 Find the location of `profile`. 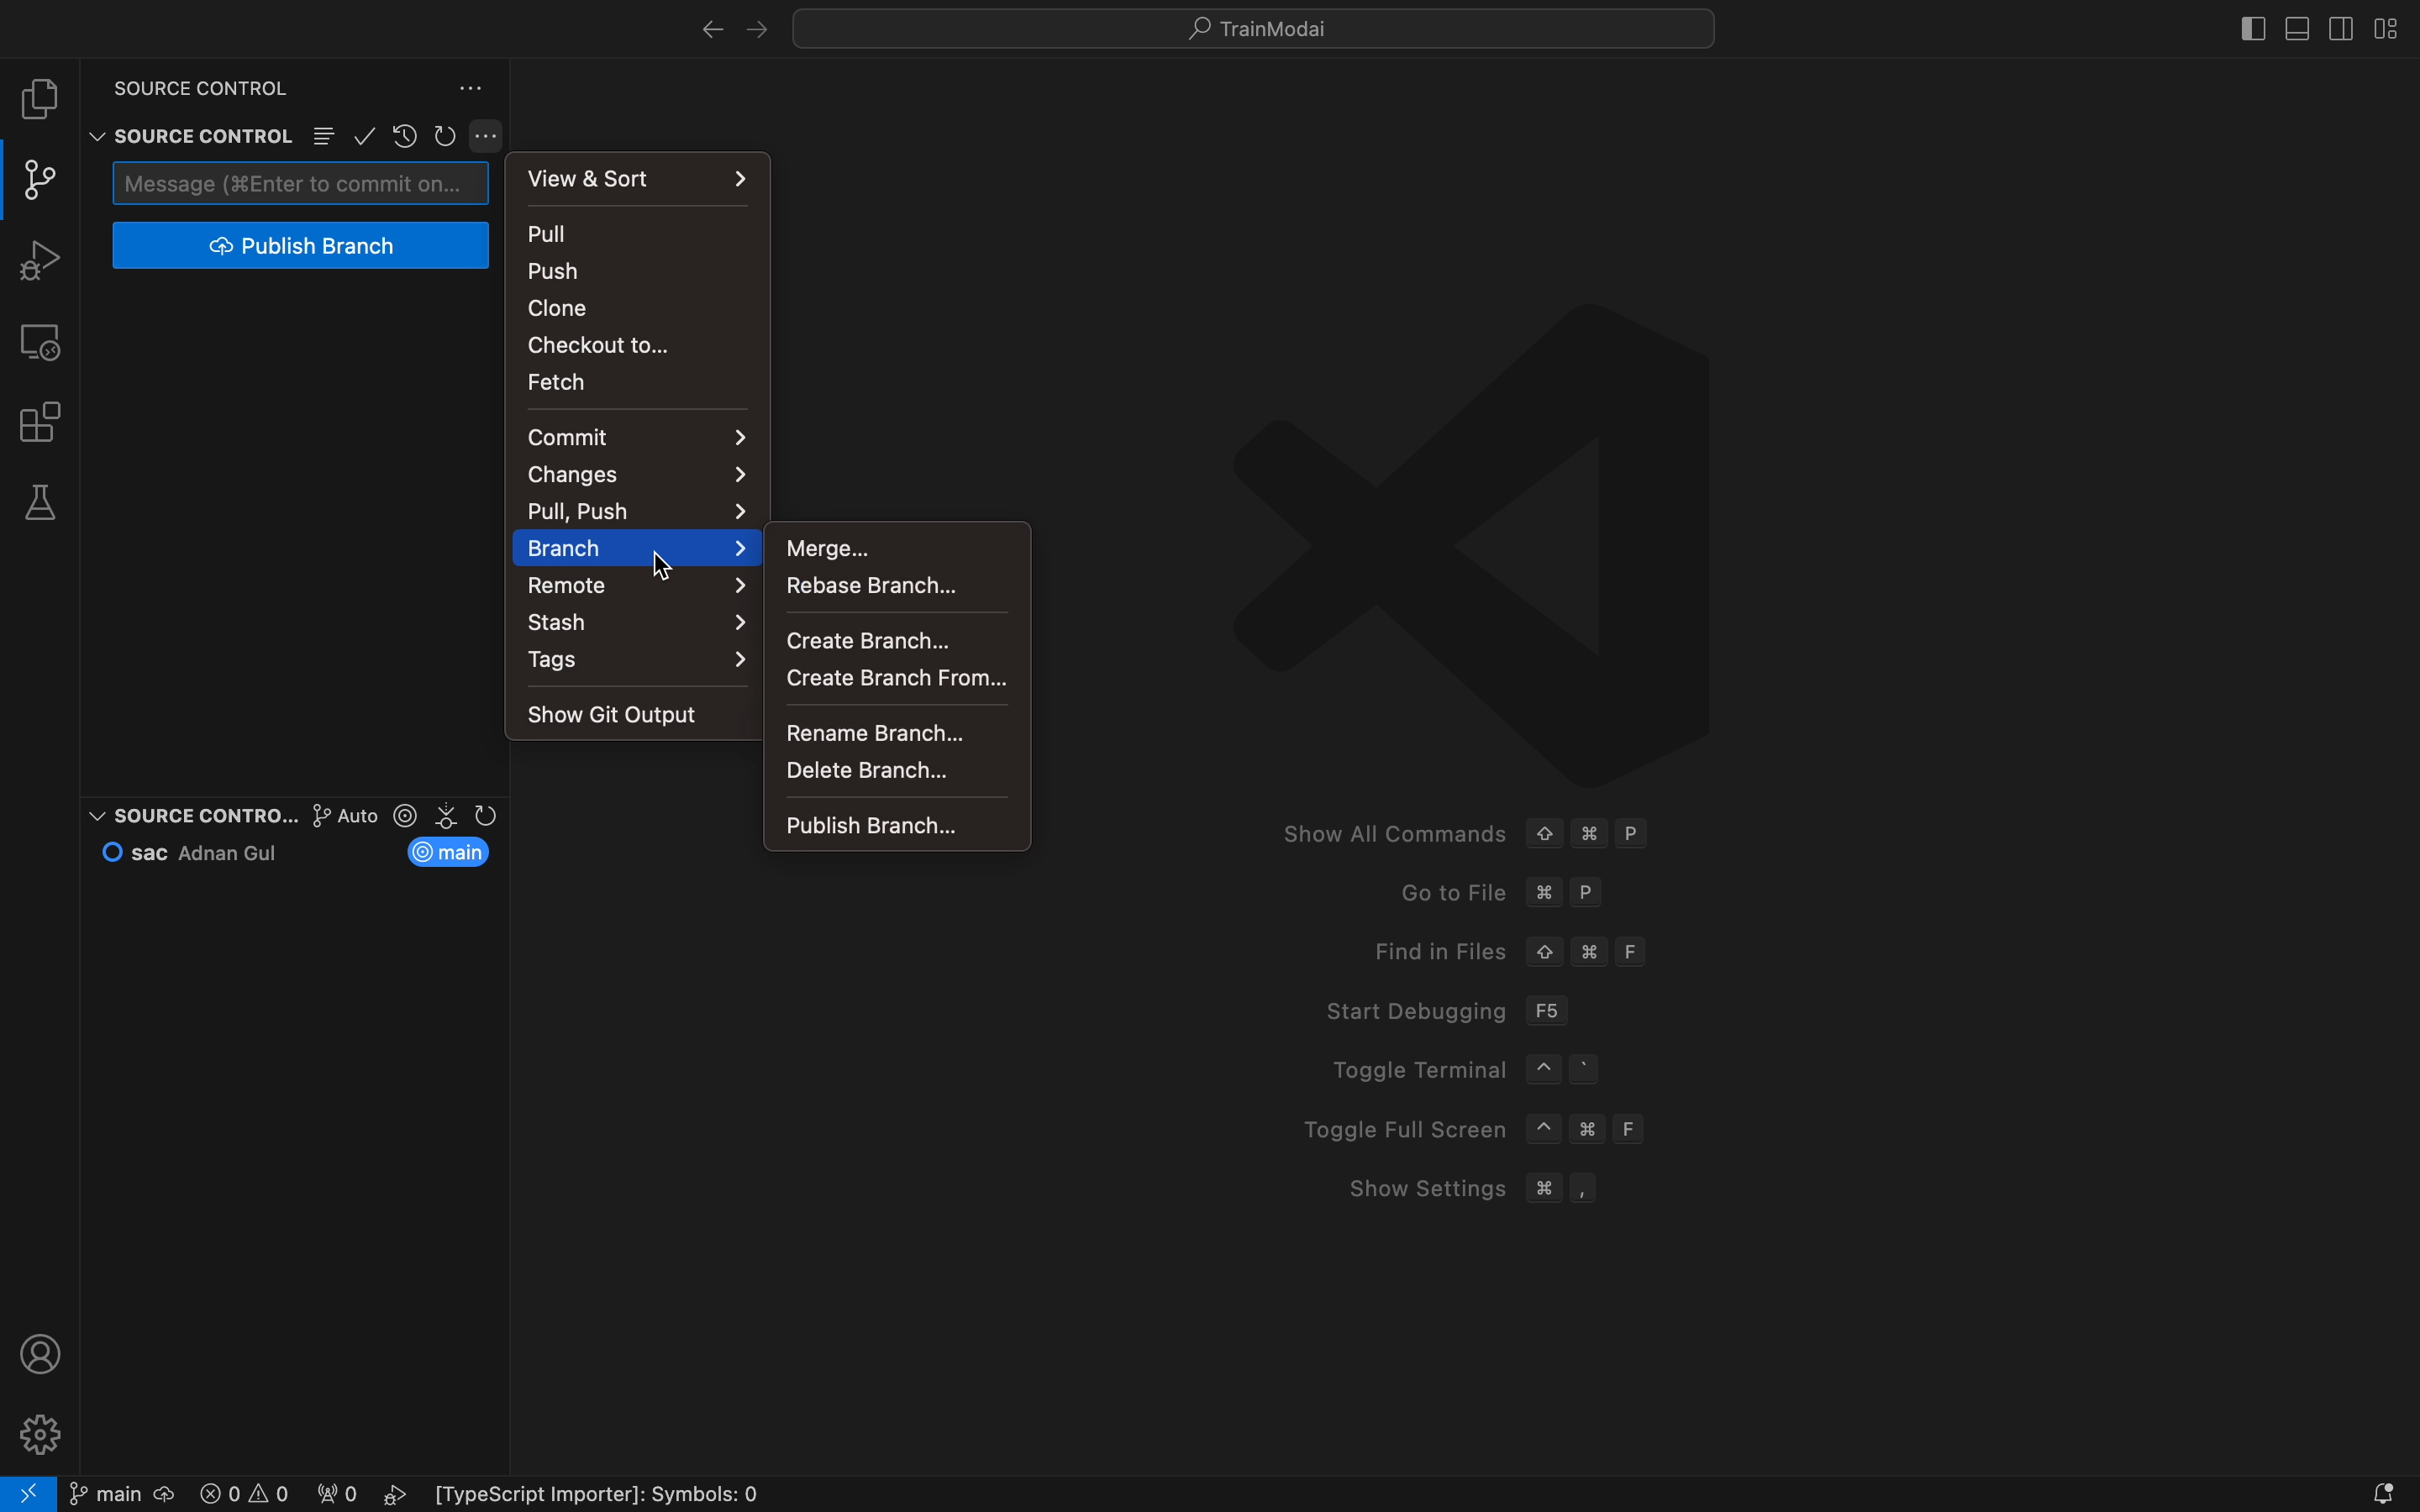

profile is located at coordinates (43, 1353).